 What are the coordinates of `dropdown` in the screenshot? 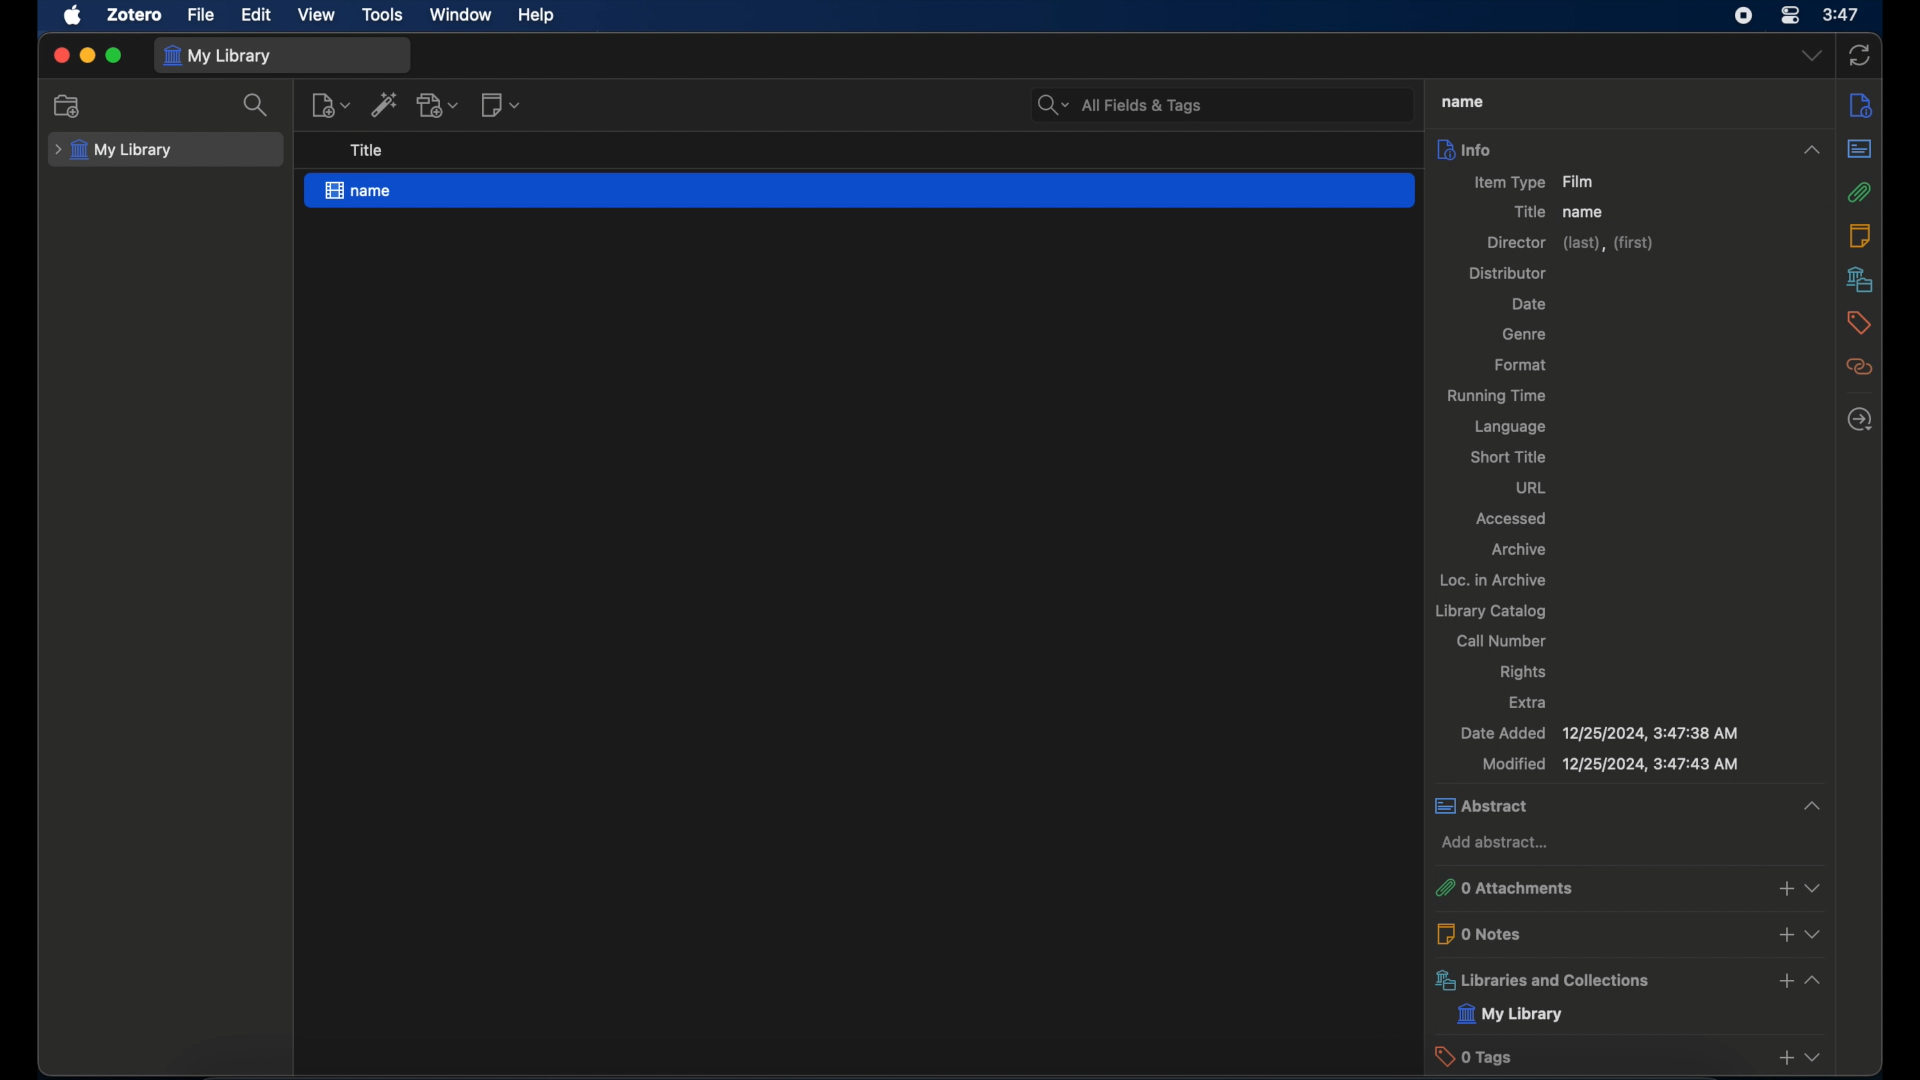 It's located at (1821, 1055).